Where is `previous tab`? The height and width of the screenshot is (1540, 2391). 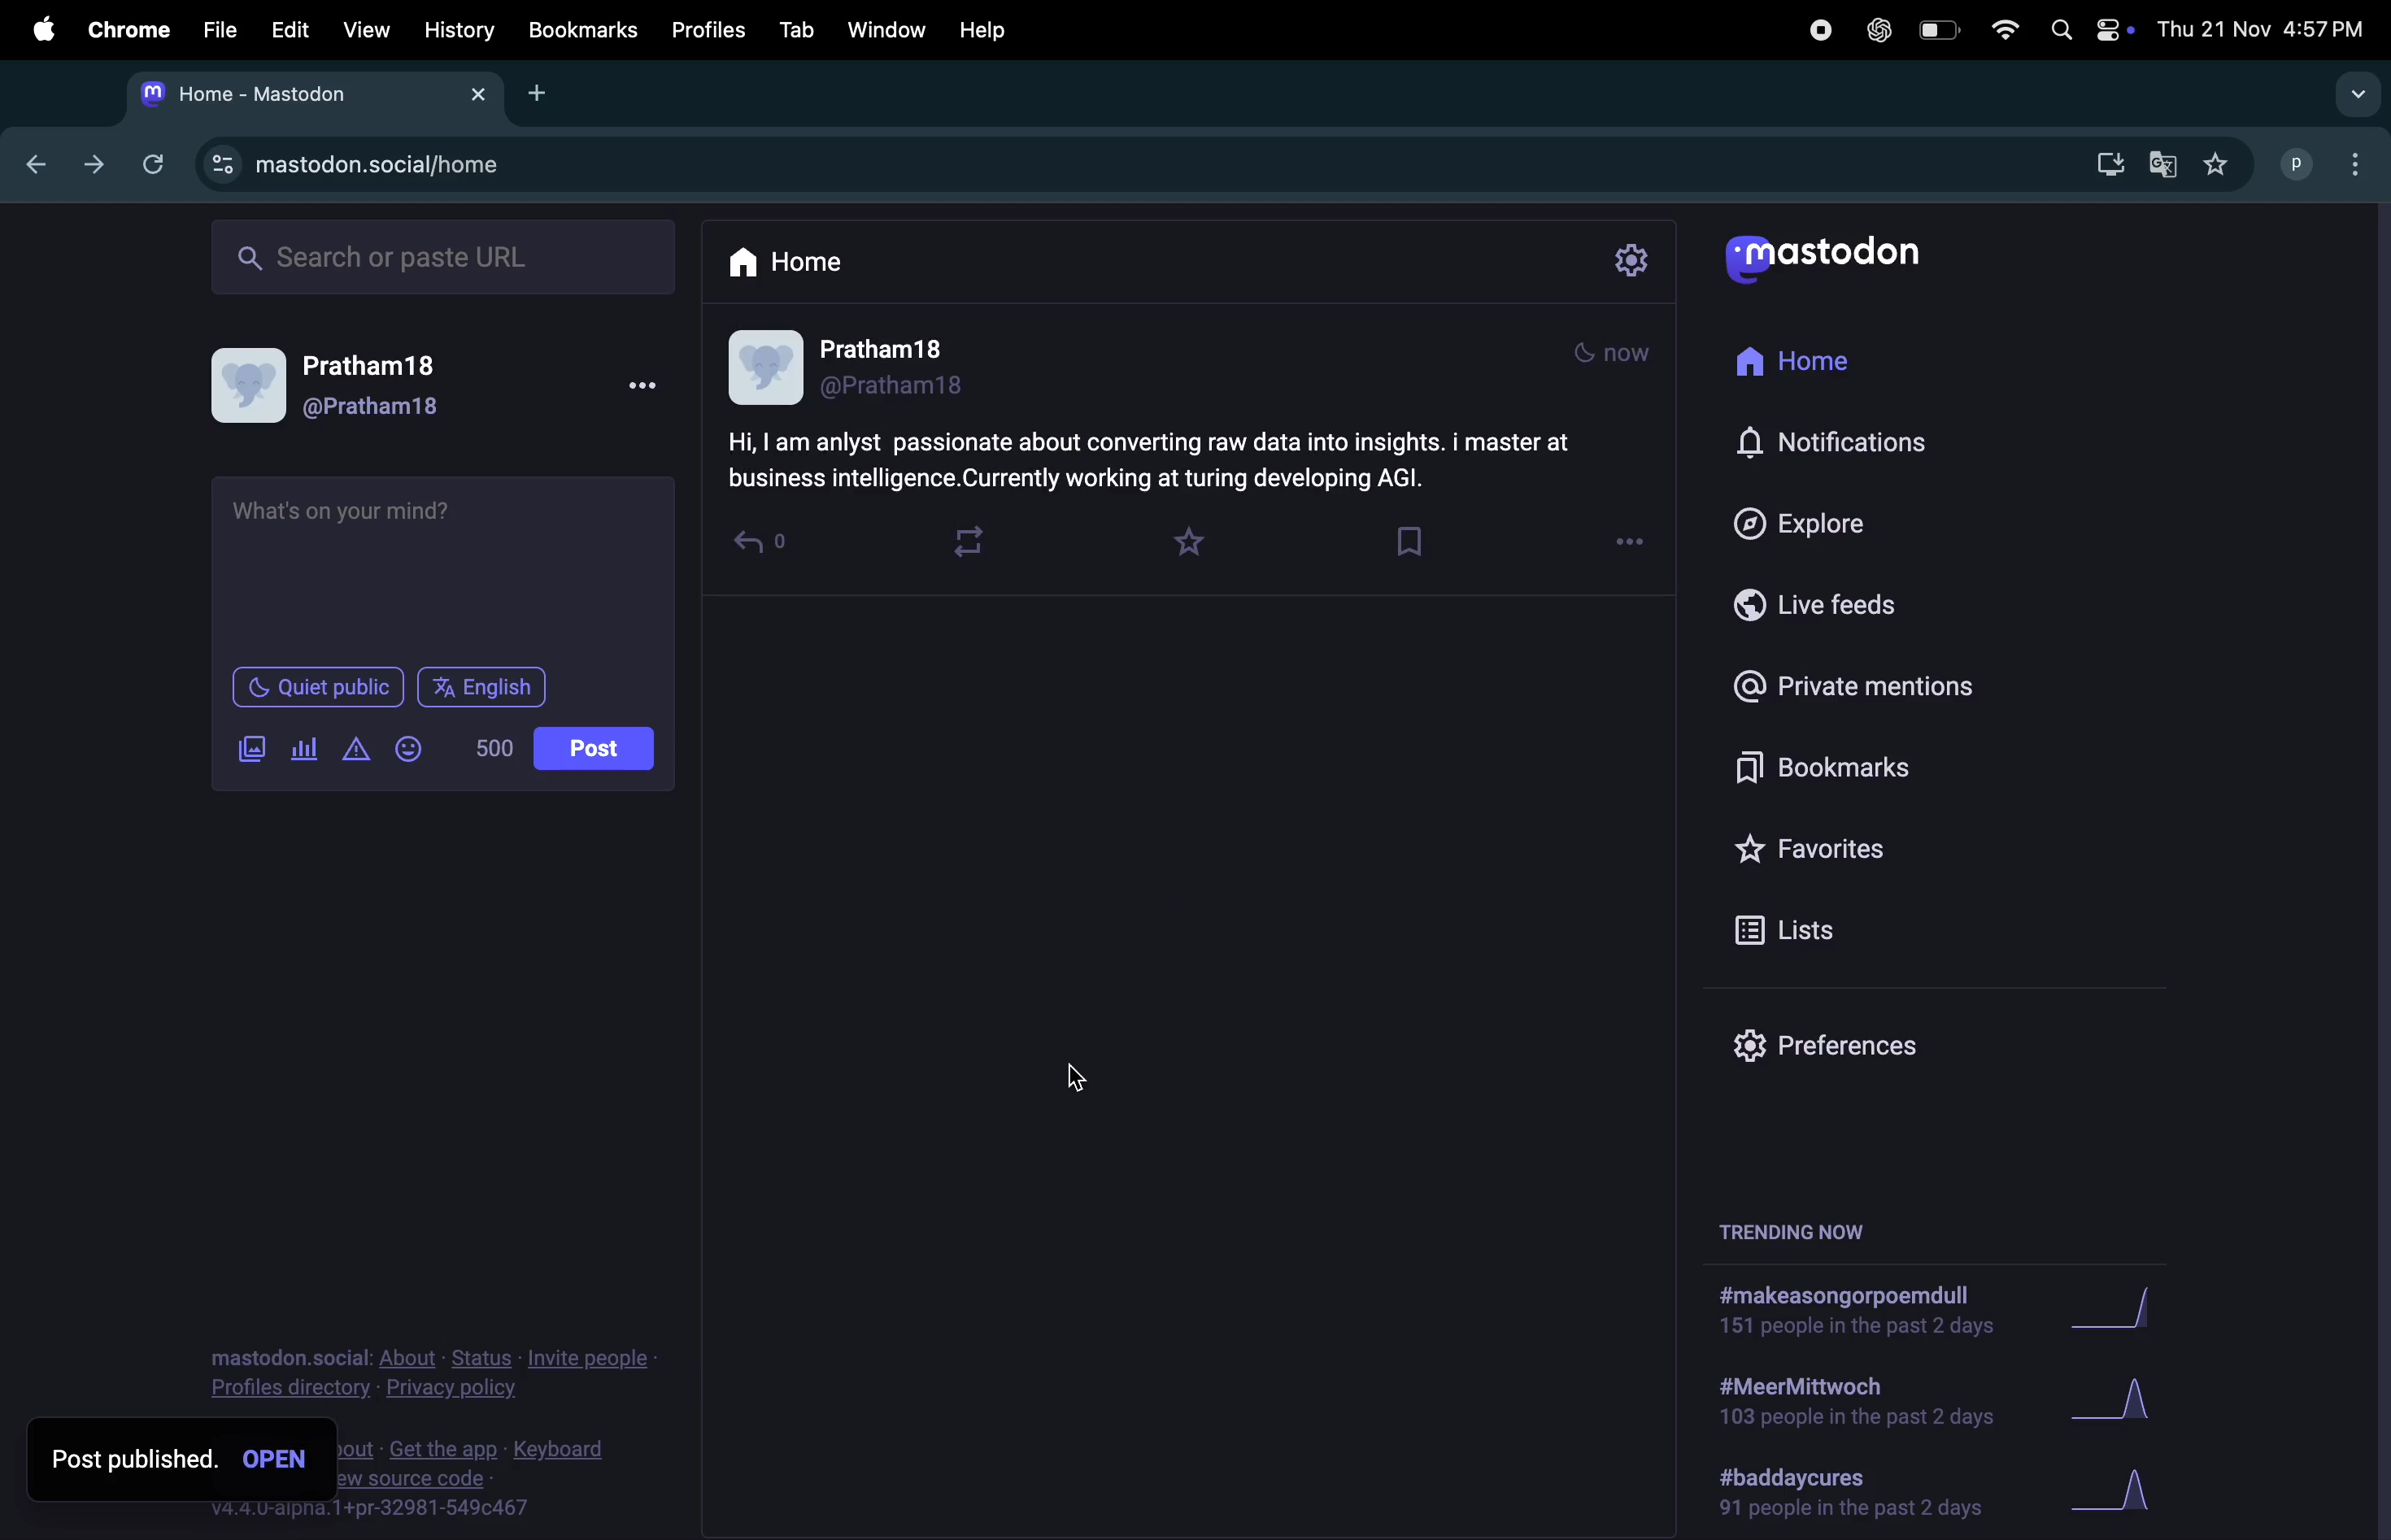
previous tab is located at coordinates (41, 163).